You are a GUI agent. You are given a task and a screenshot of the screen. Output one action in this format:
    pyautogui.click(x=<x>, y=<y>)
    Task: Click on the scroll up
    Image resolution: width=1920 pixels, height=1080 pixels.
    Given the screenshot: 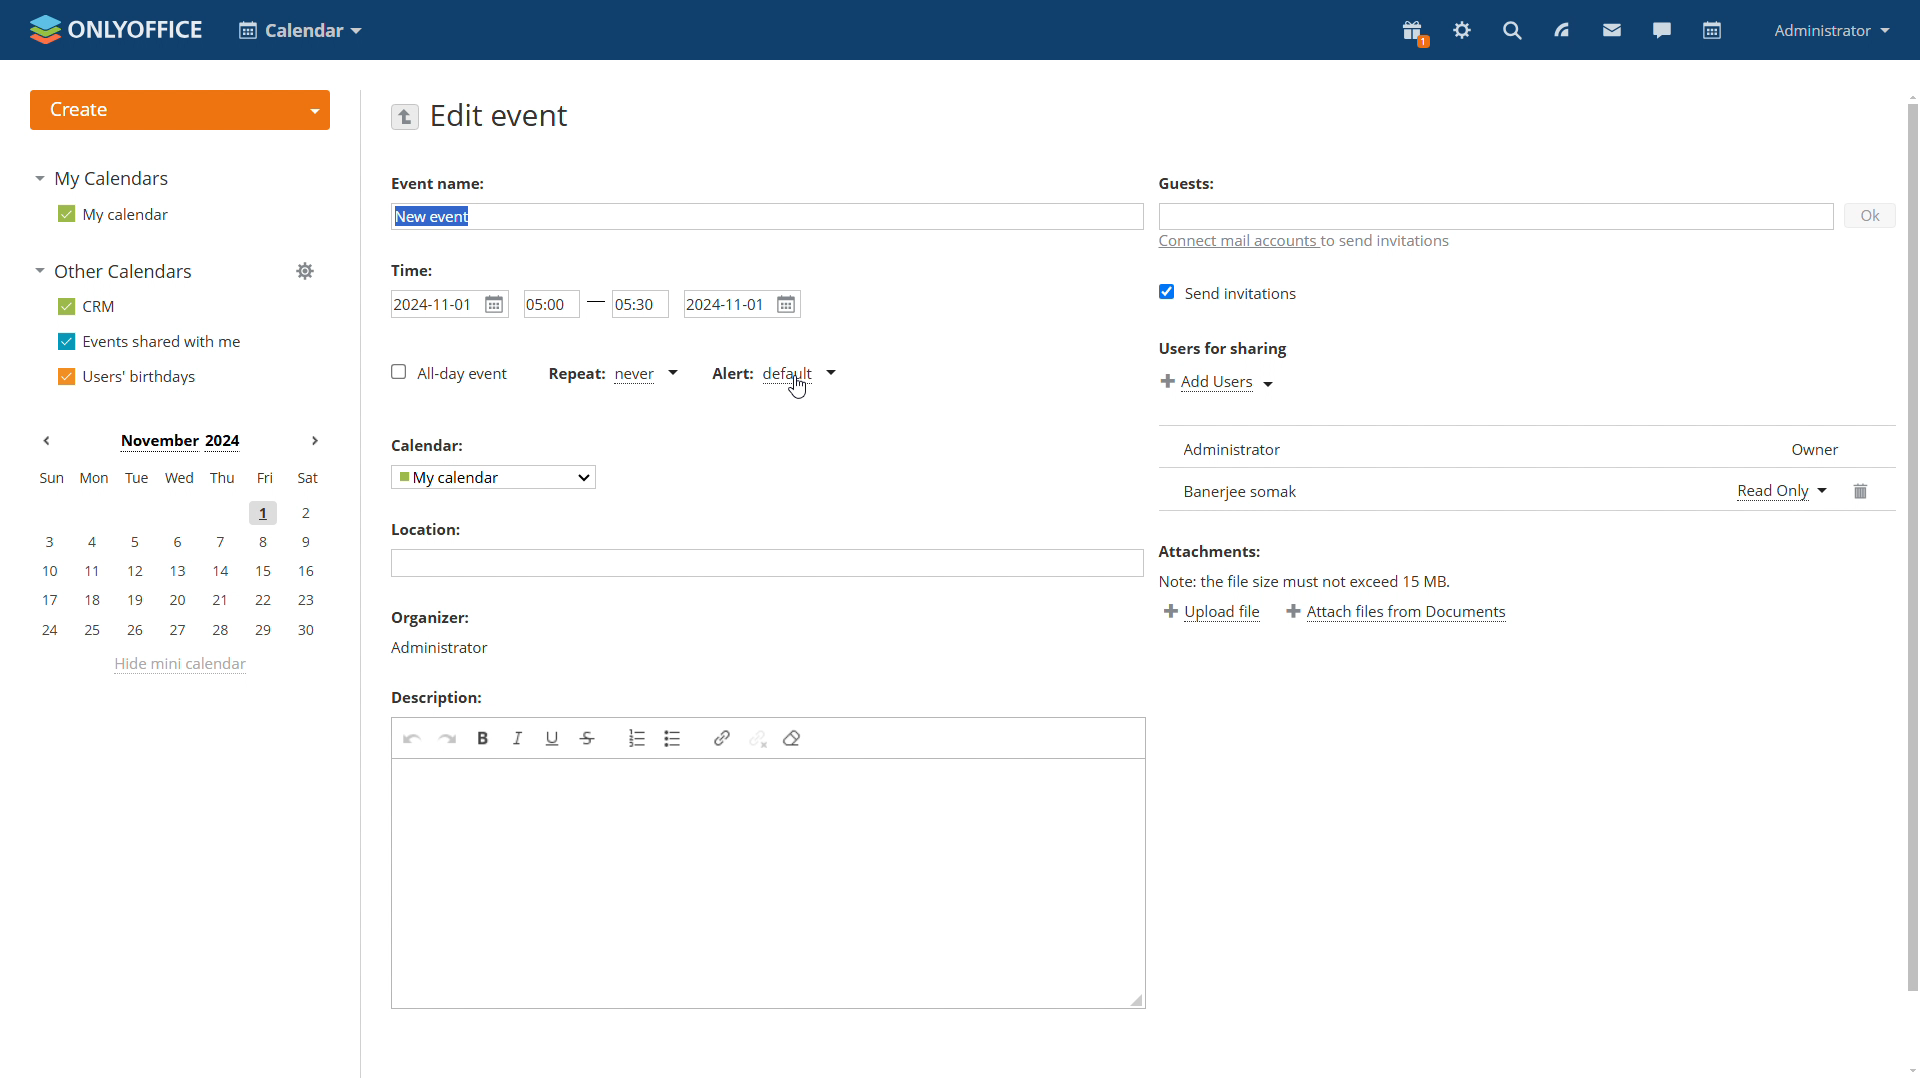 What is the action you would take?
    pyautogui.click(x=1912, y=97)
    